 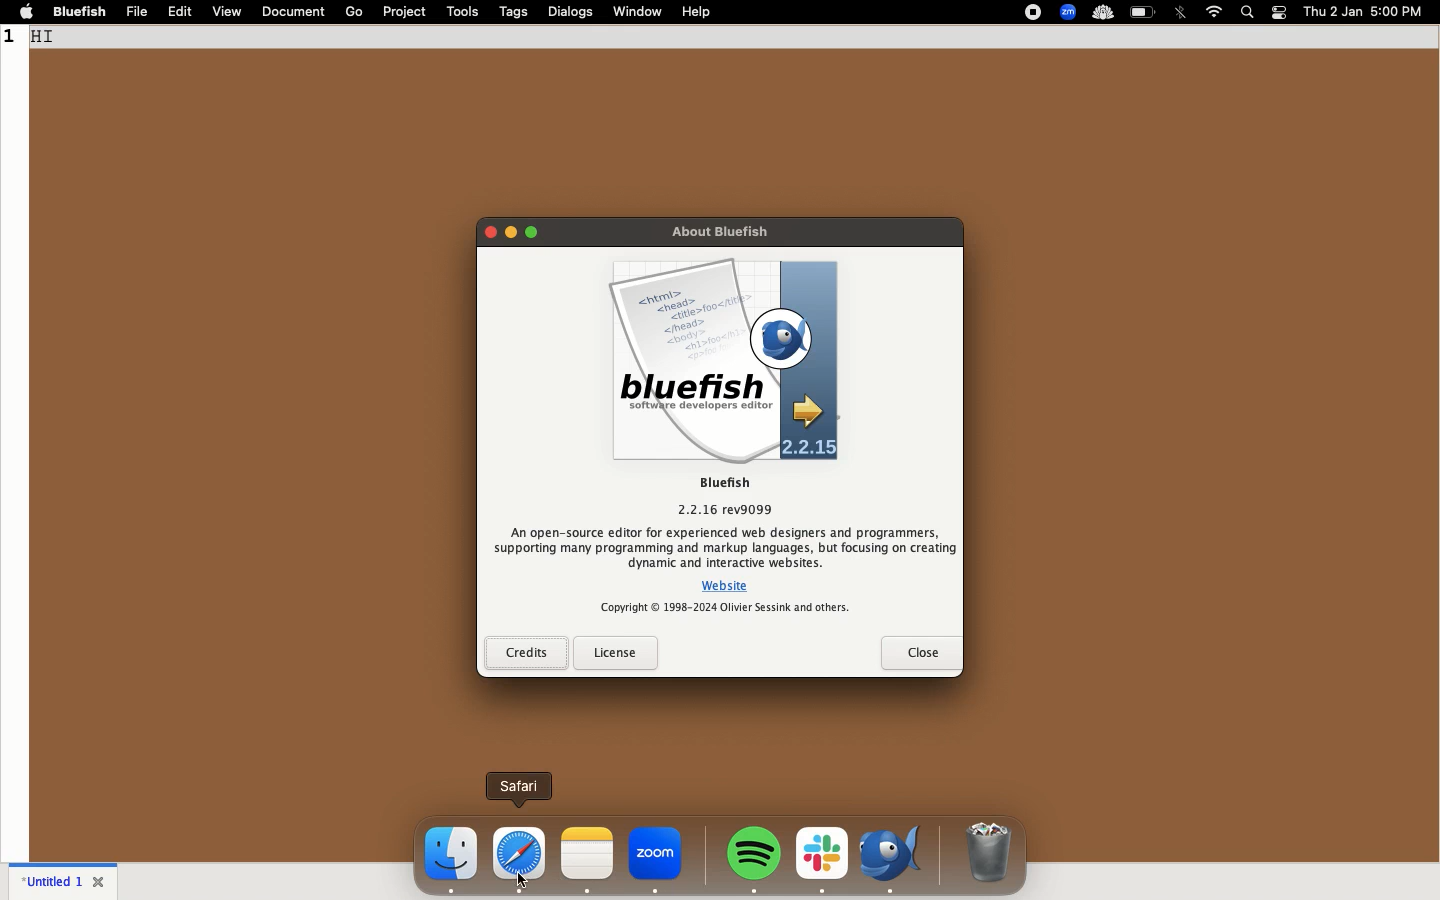 I want to click on slack, so click(x=823, y=858).